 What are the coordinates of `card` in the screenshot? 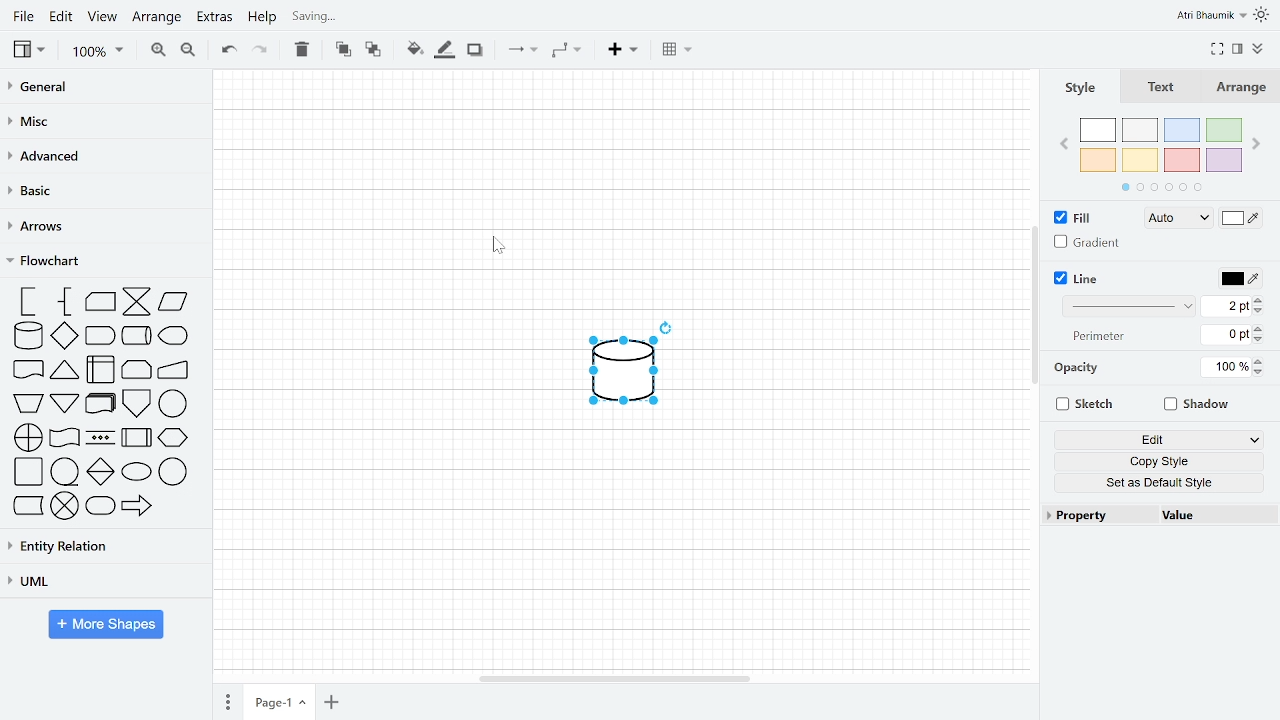 It's located at (101, 302).